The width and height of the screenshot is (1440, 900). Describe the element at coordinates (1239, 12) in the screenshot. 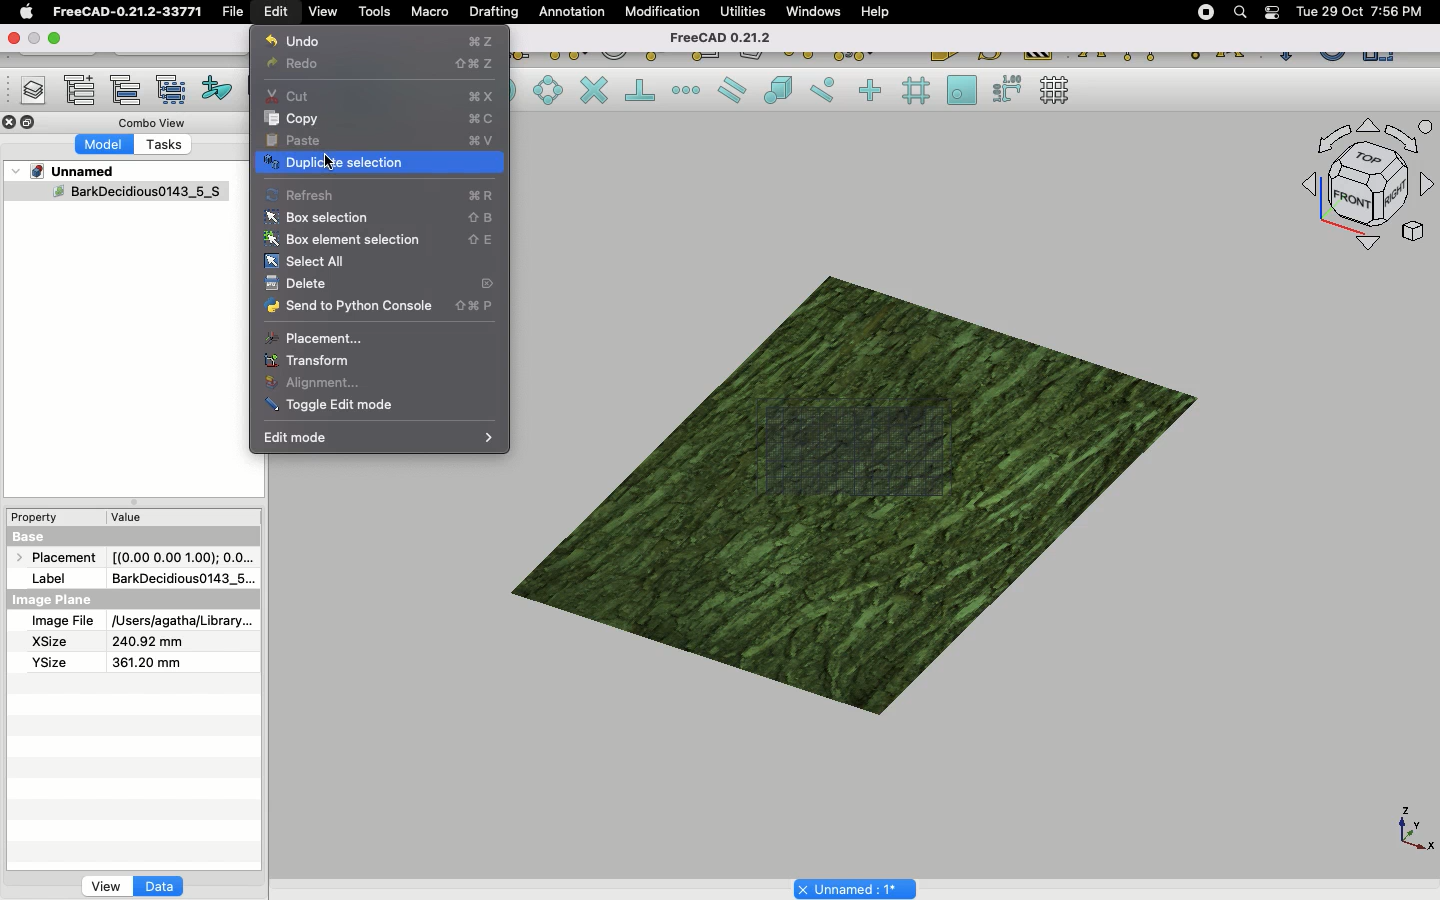

I see `Search` at that location.